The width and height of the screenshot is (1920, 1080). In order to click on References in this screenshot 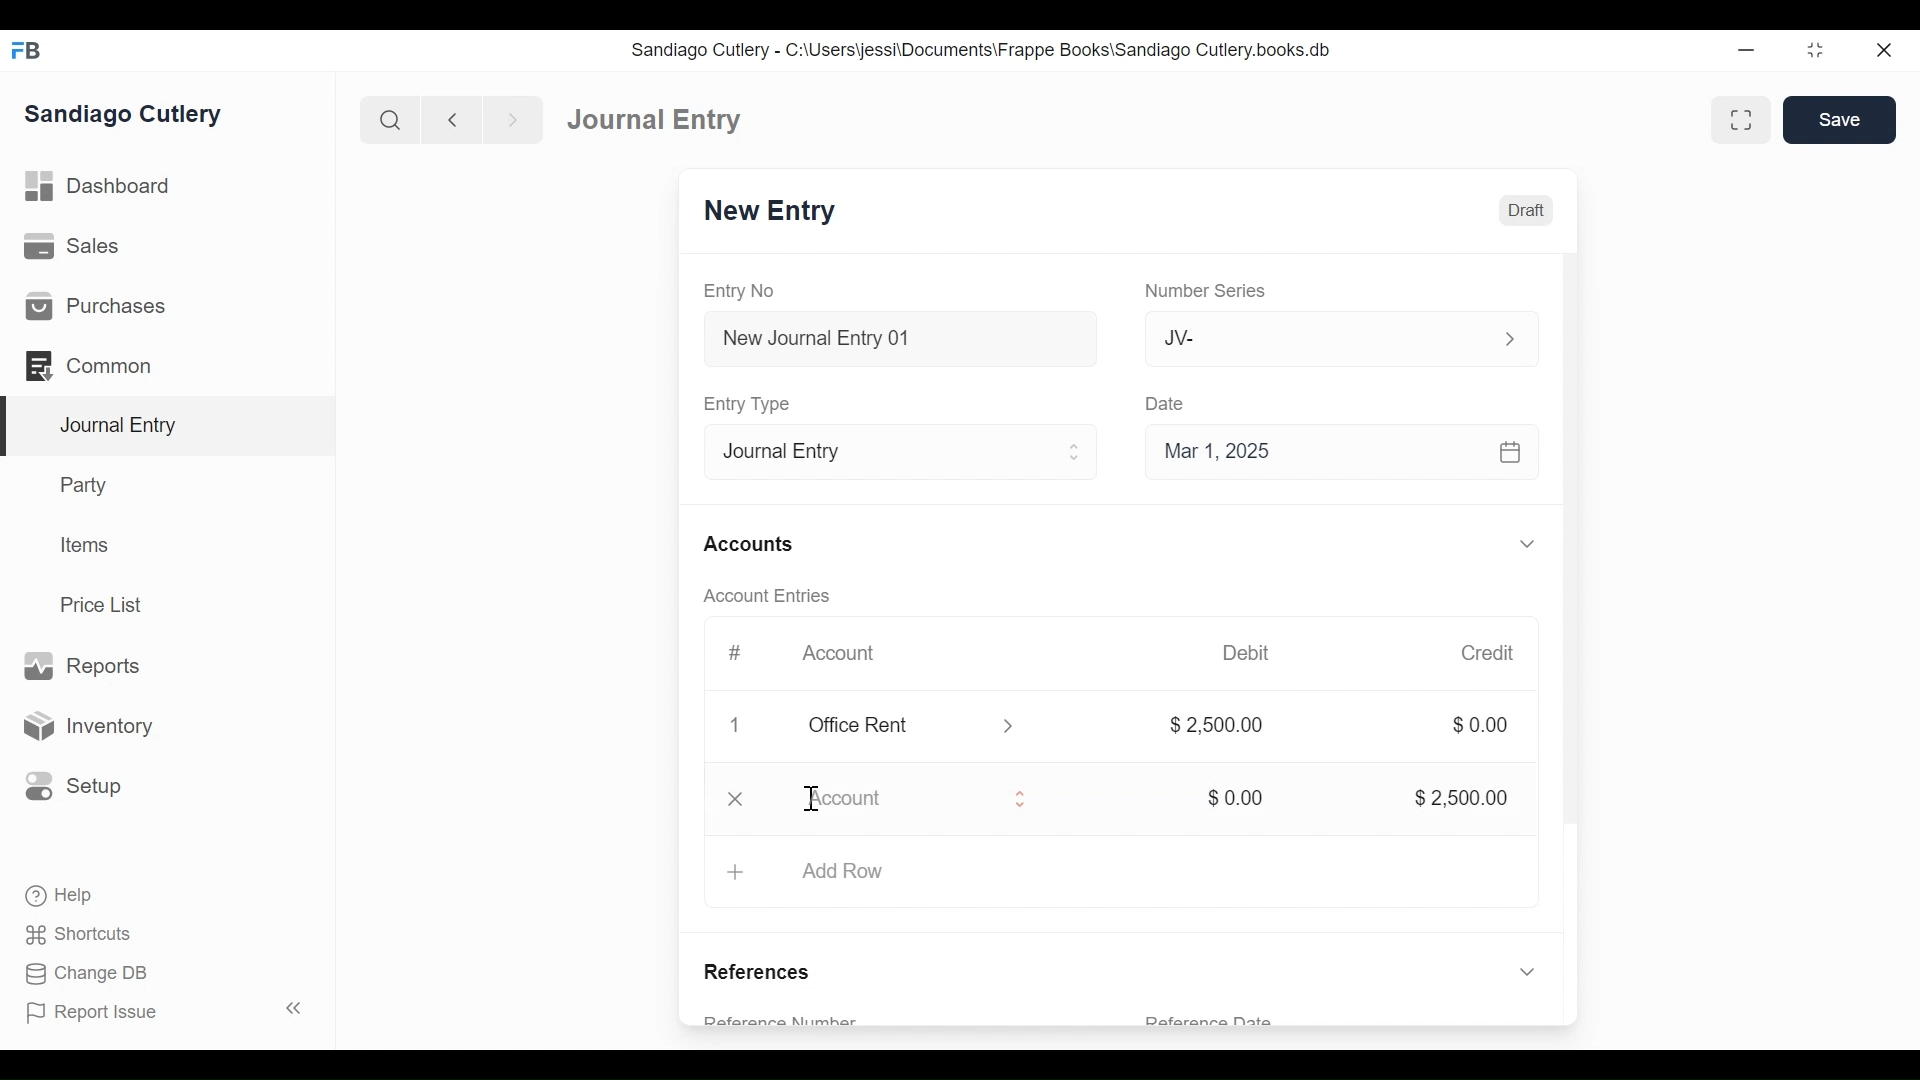, I will do `click(765, 967)`.